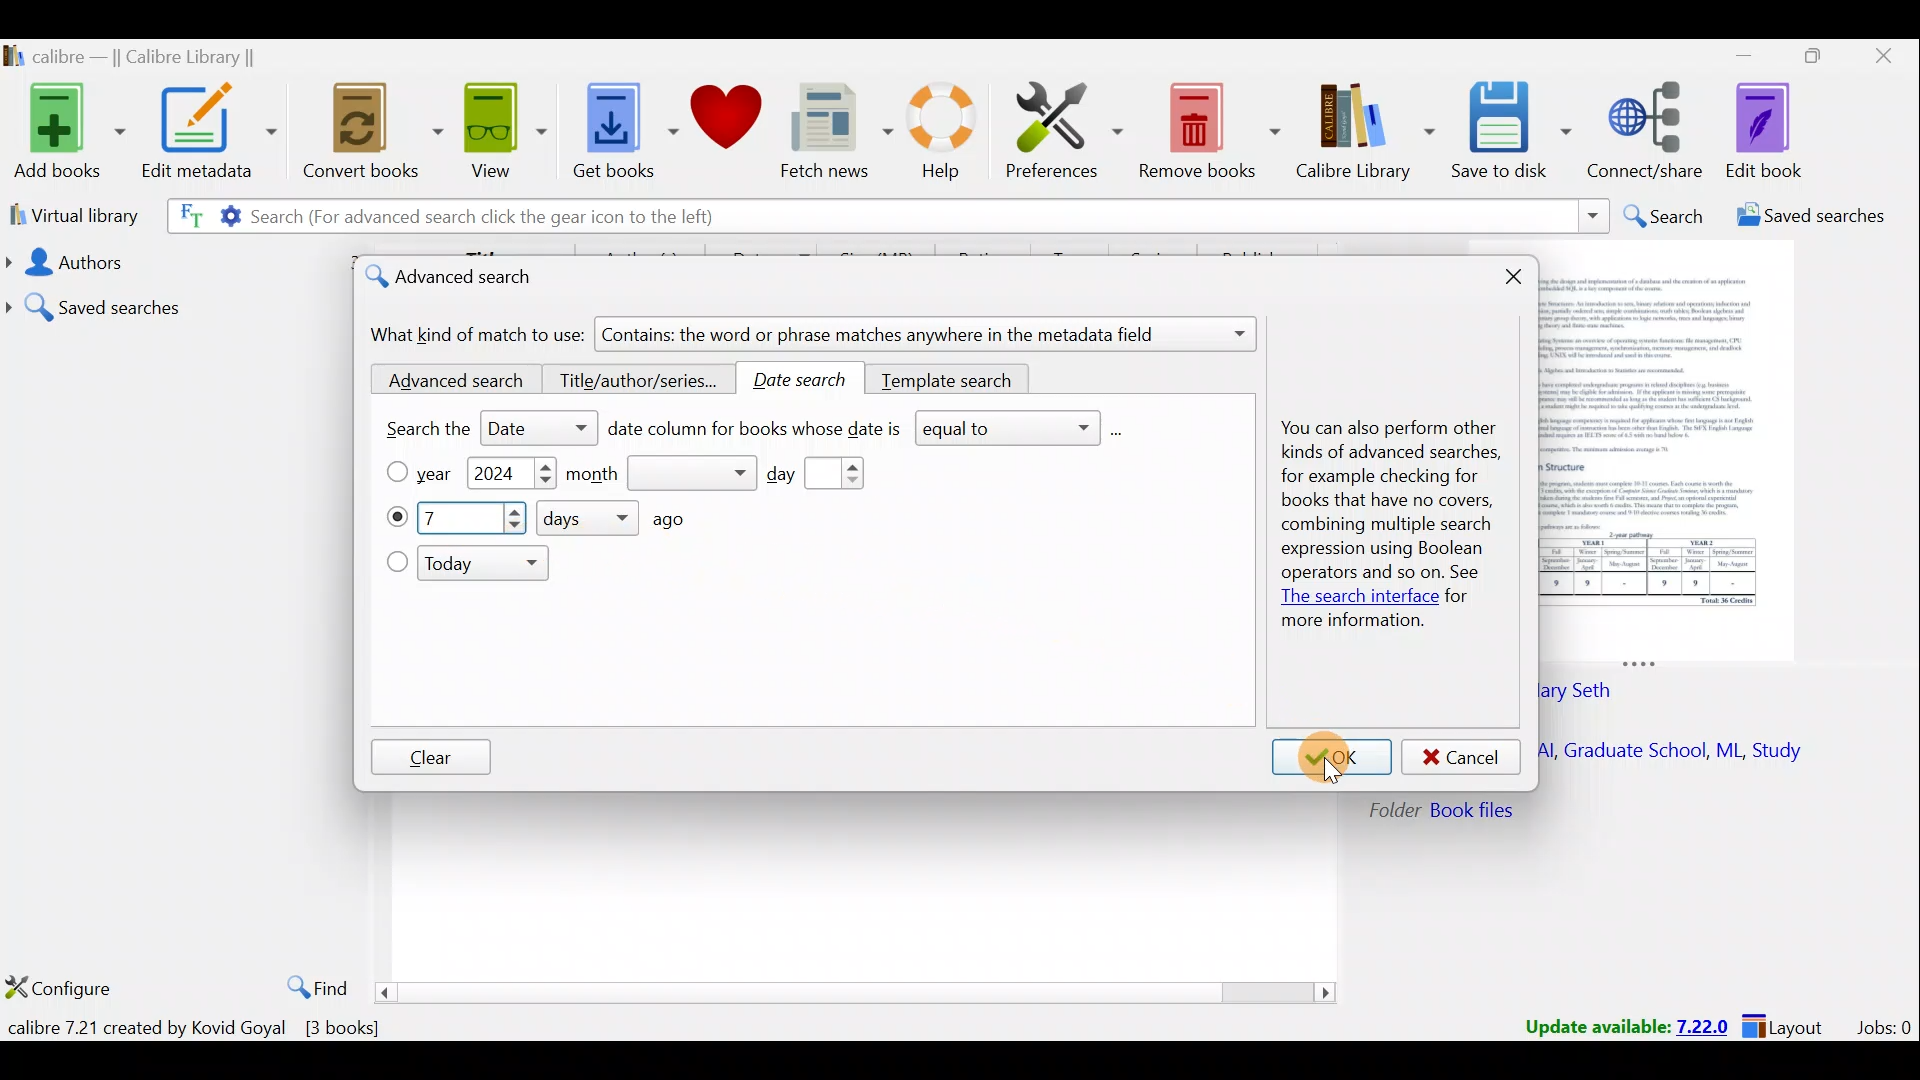 The height and width of the screenshot is (1080, 1920). Describe the element at coordinates (454, 520) in the screenshot. I see `7` at that location.